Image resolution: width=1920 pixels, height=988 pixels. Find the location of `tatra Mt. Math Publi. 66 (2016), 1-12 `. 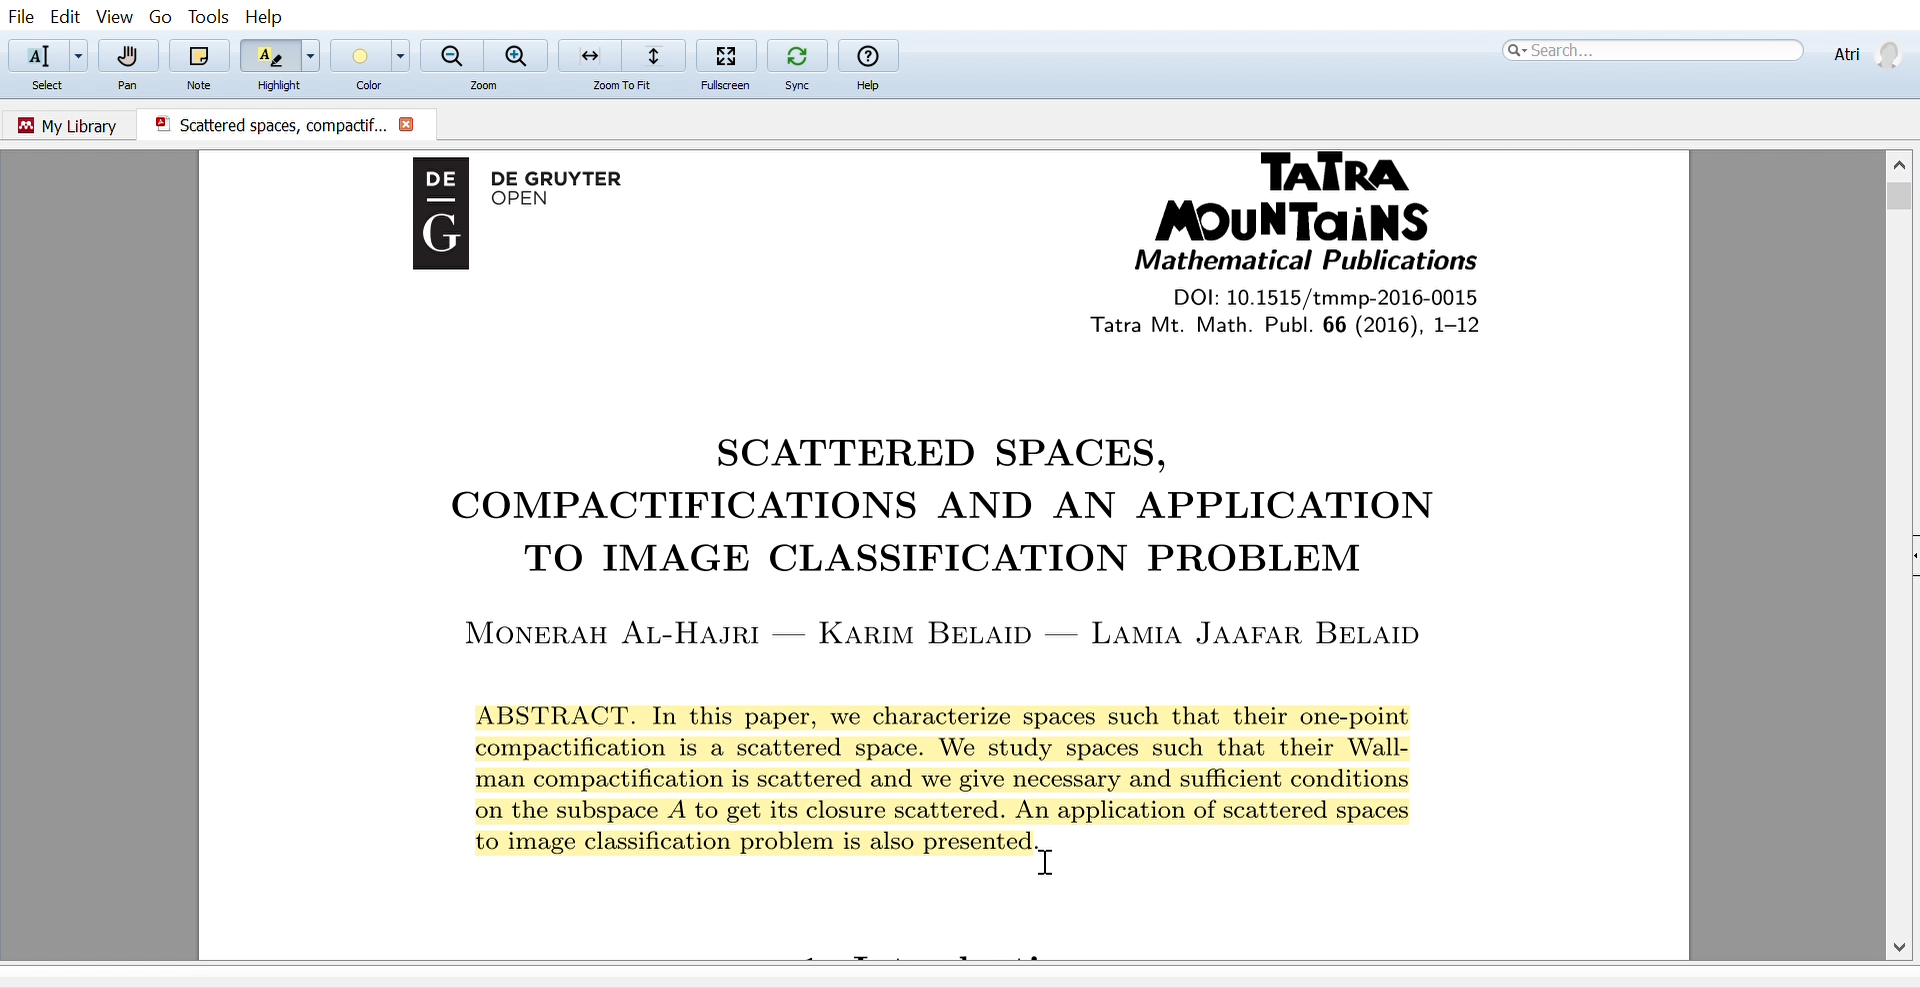

tatra Mt. Math Publi. 66 (2016), 1-12  is located at coordinates (1328, 325).